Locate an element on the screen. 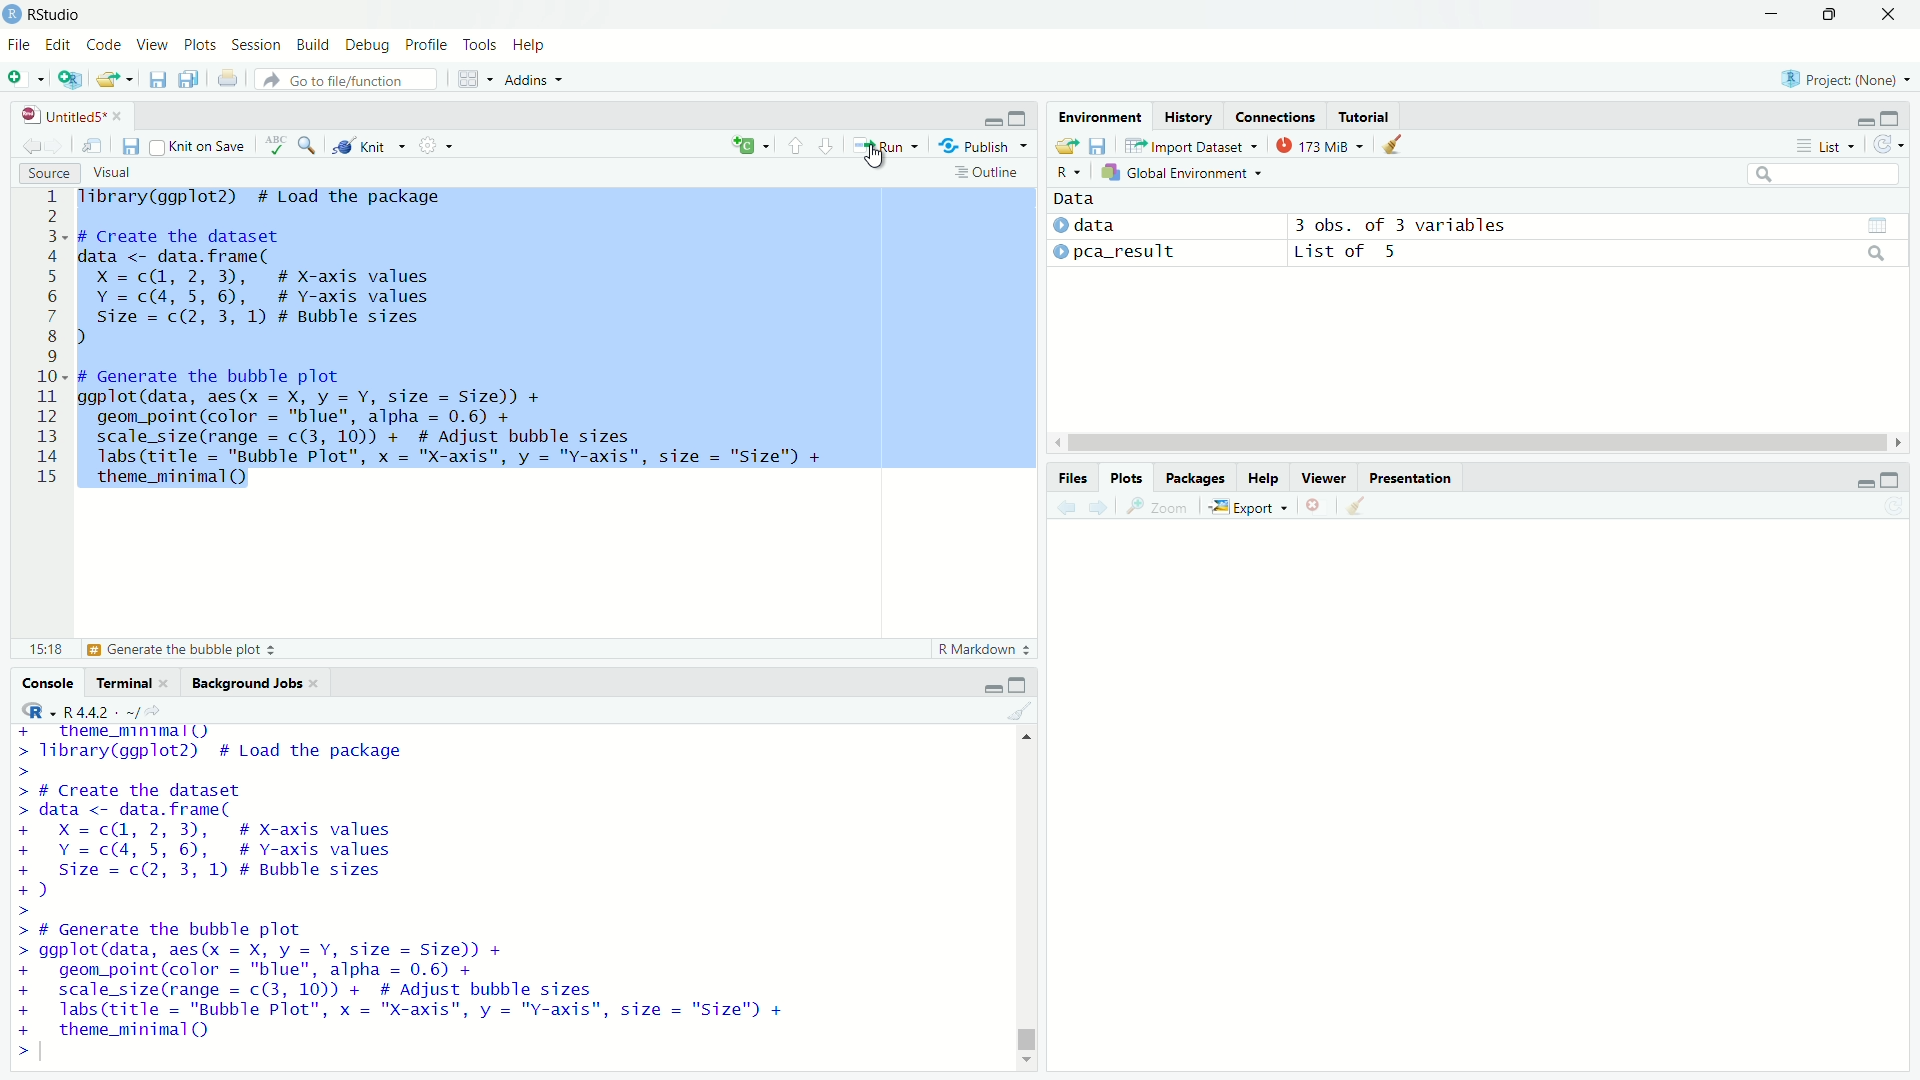 The image size is (1920, 1080). plots is located at coordinates (201, 47).